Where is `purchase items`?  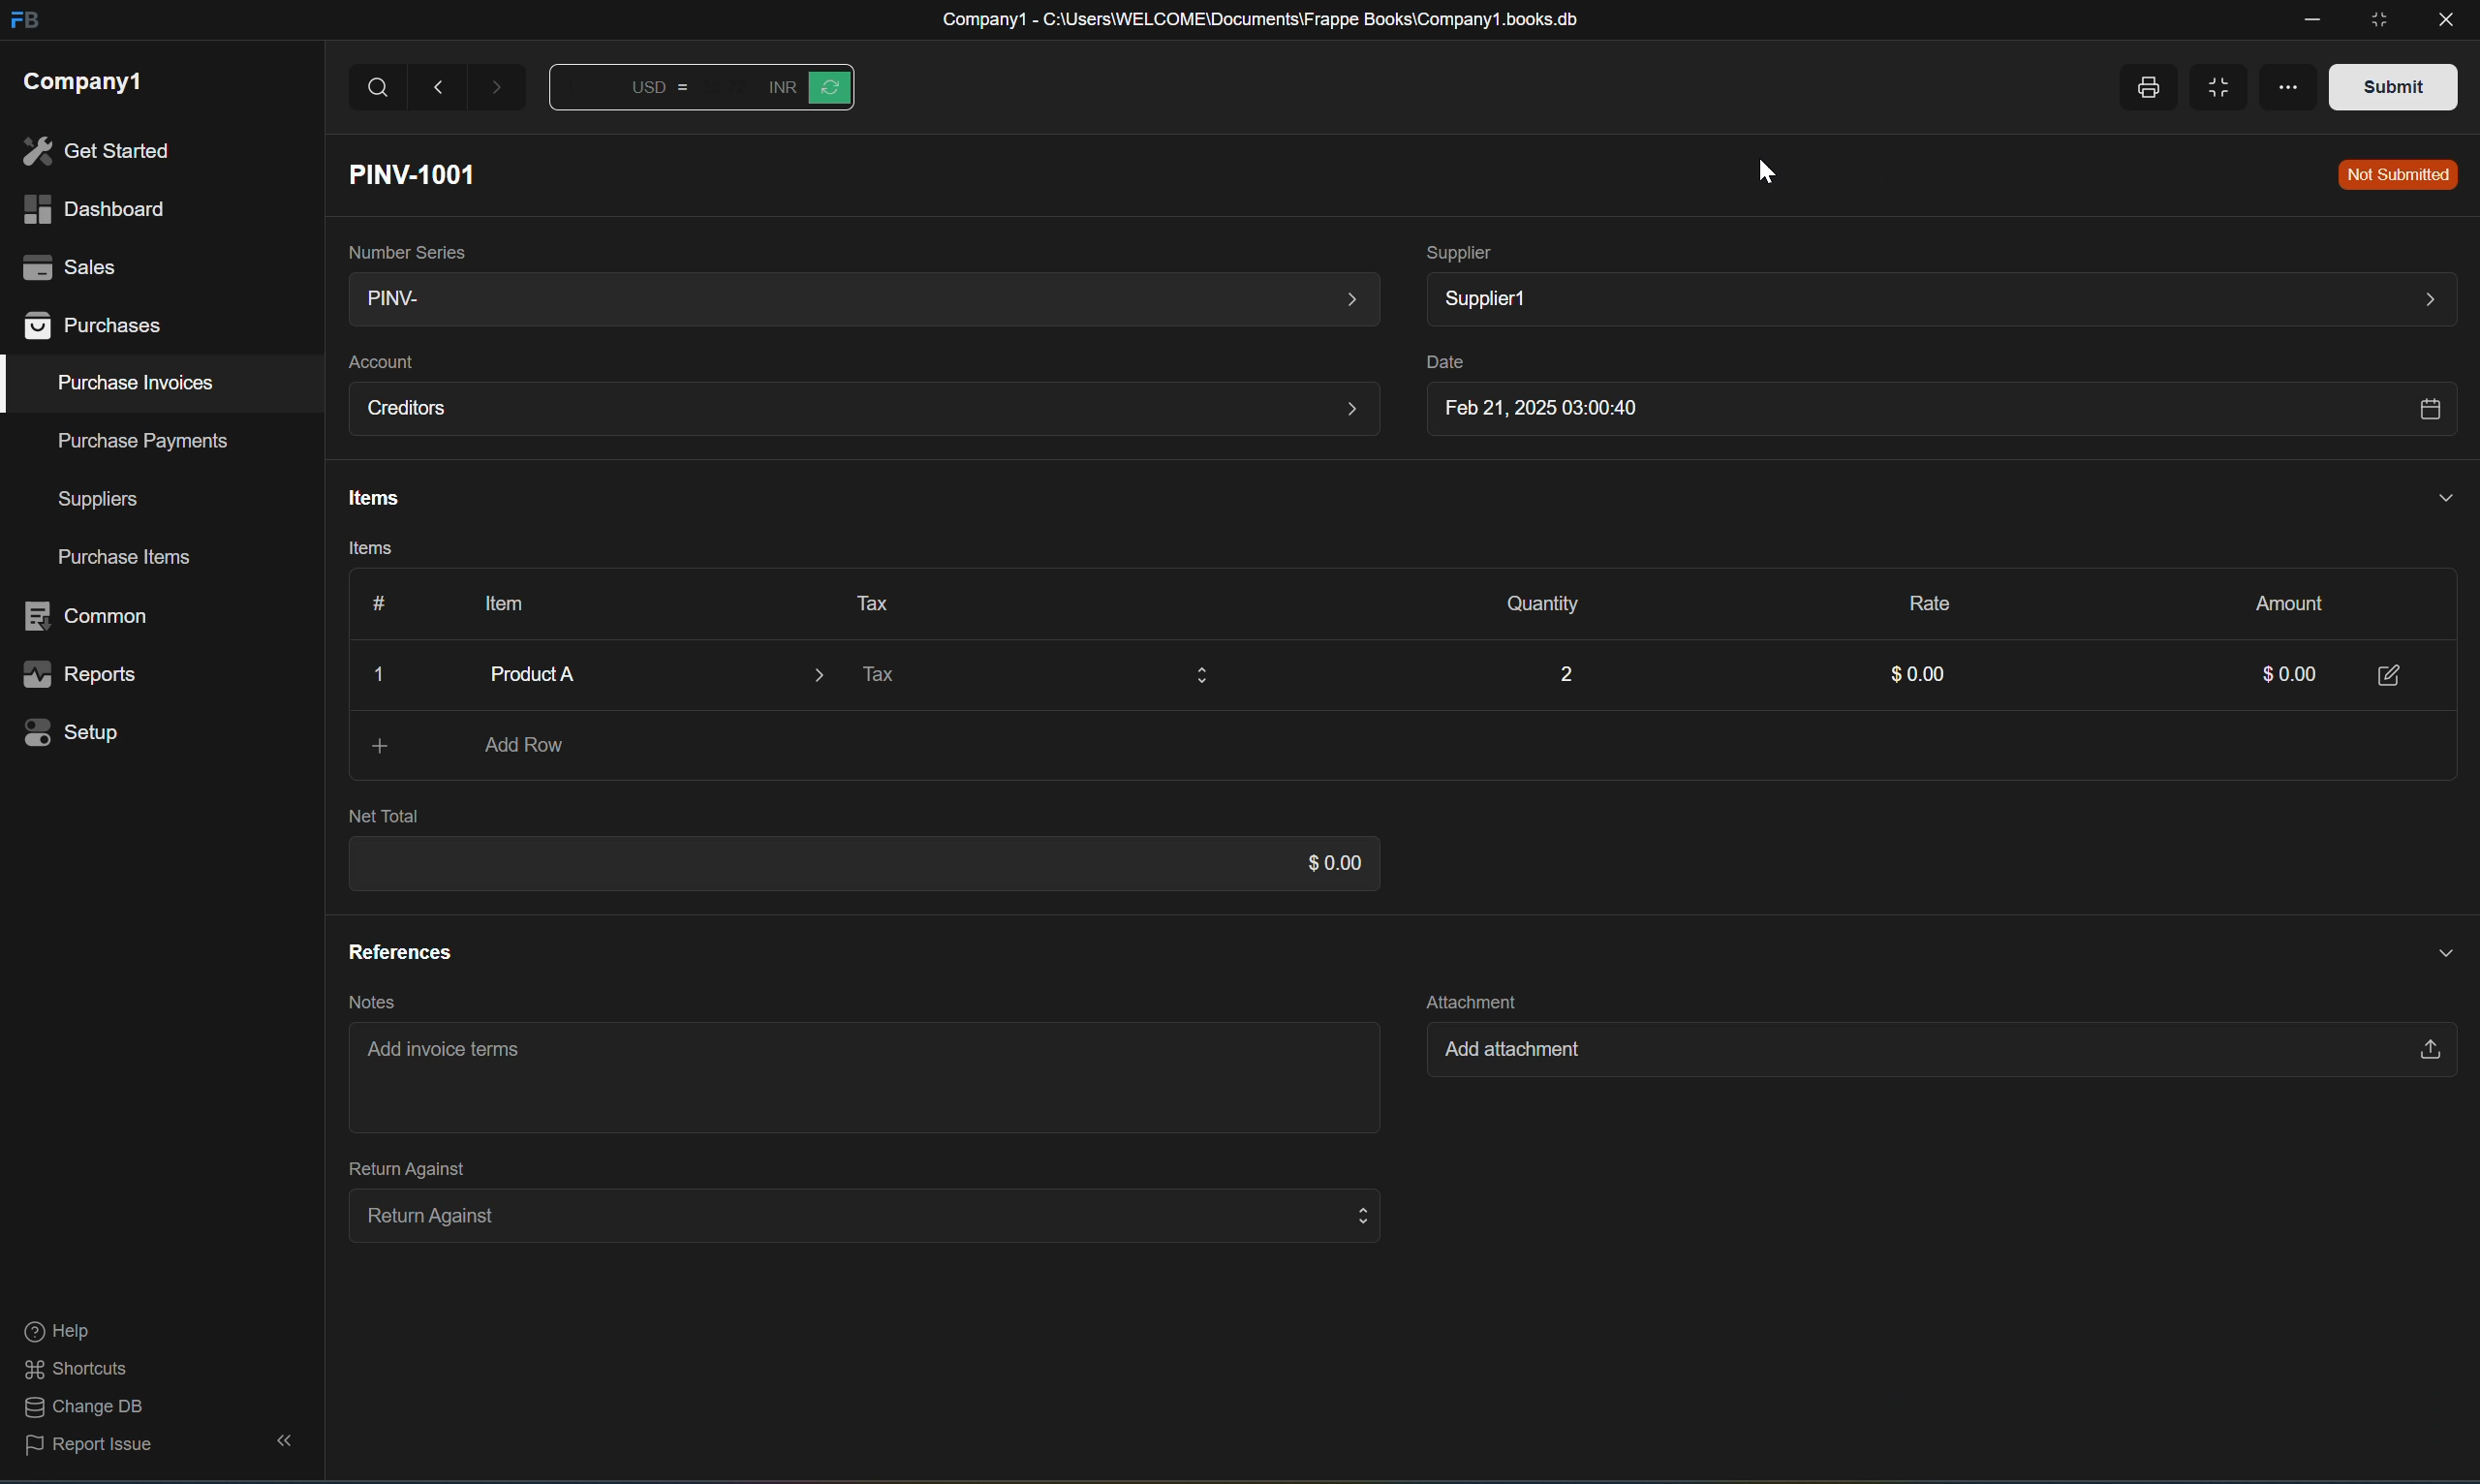
purchase items is located at coordinates (129, 559).